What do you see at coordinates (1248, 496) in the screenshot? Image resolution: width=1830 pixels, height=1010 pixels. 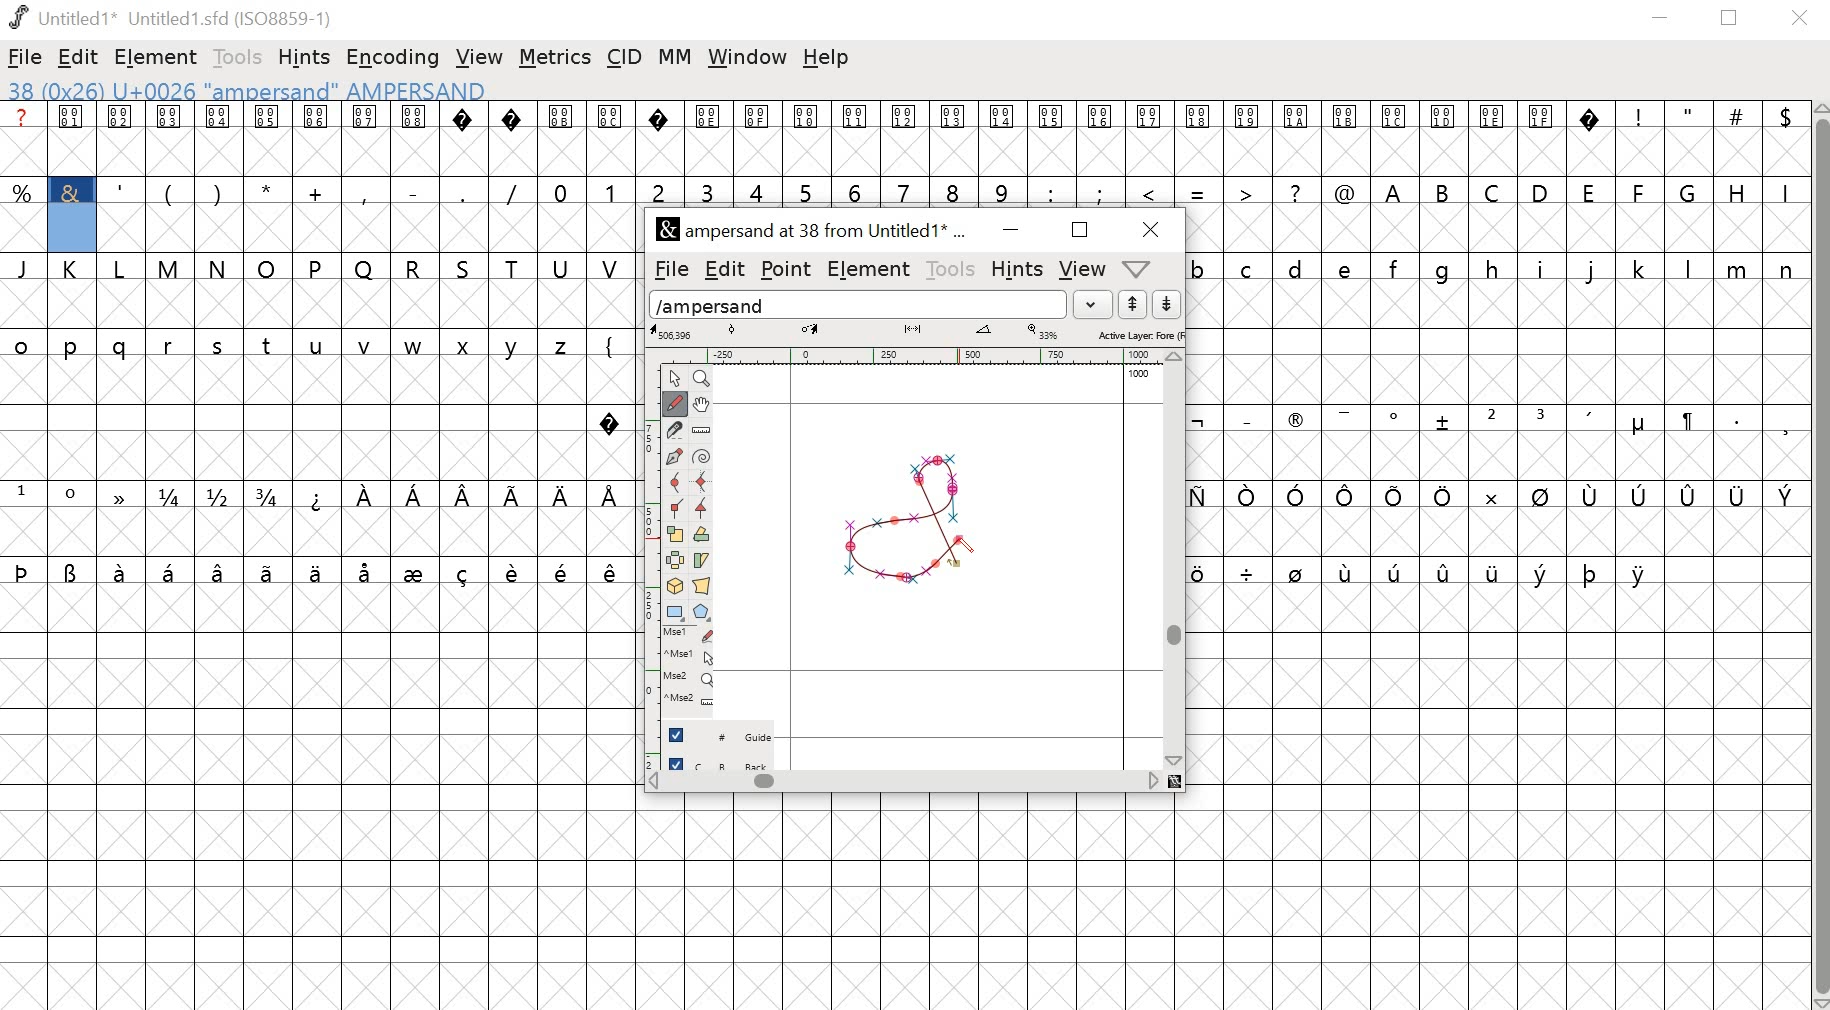 I see `symbol` at bounding box center [1248, 496].